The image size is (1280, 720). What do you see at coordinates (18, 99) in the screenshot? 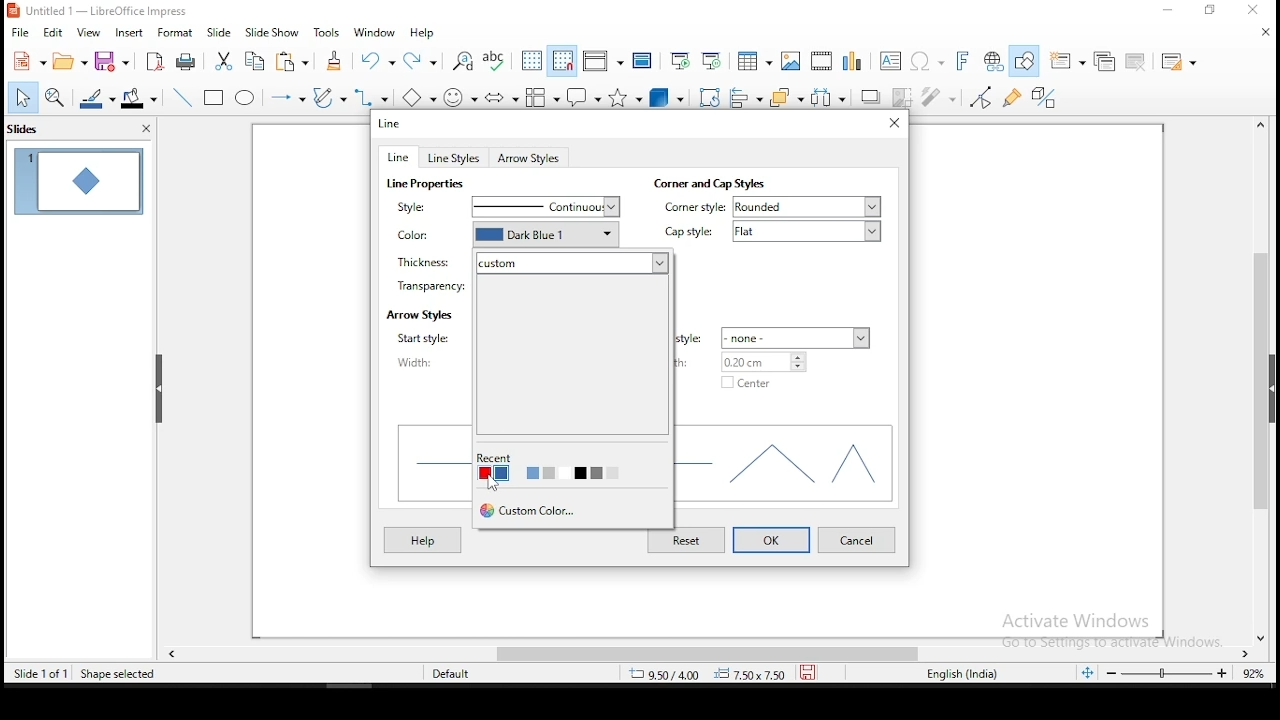
I see `select tool` at bounding box center [18, 99].